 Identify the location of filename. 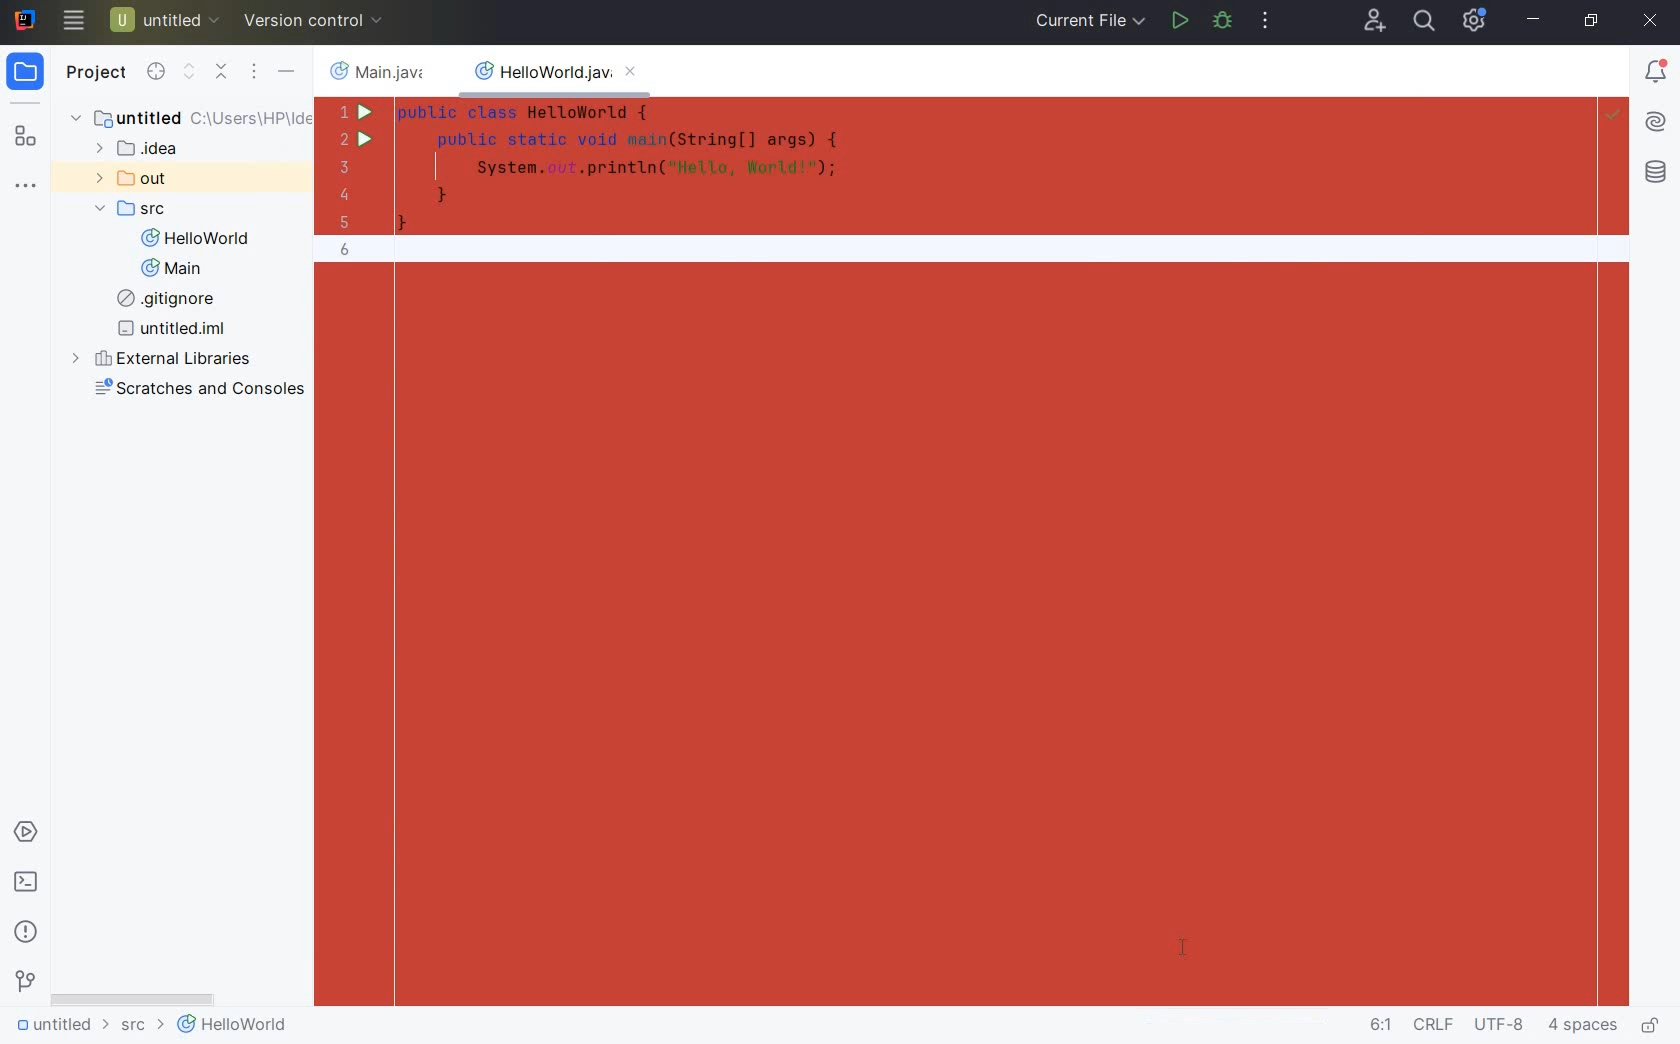
(562, 77).